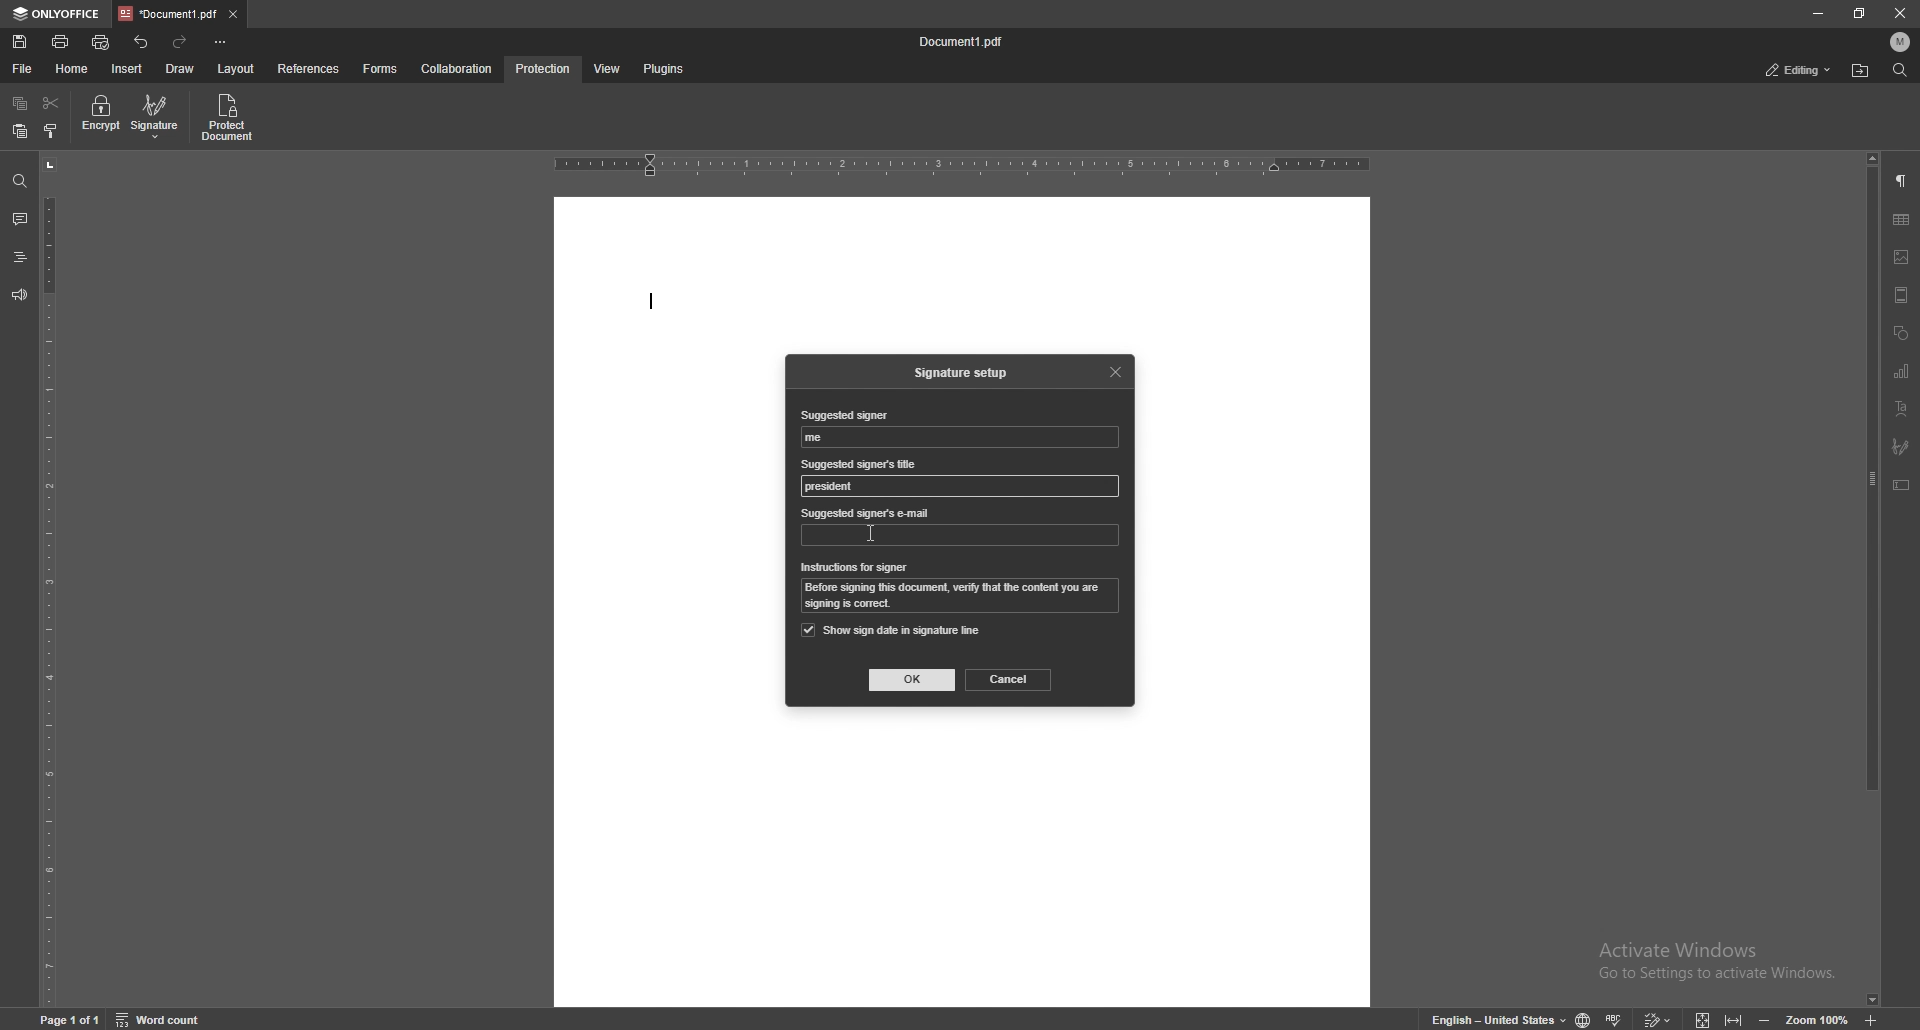  What do you see at coordinates (1900, 71) in the screenshot?
I see `find` at bounding box center [1900, 71].